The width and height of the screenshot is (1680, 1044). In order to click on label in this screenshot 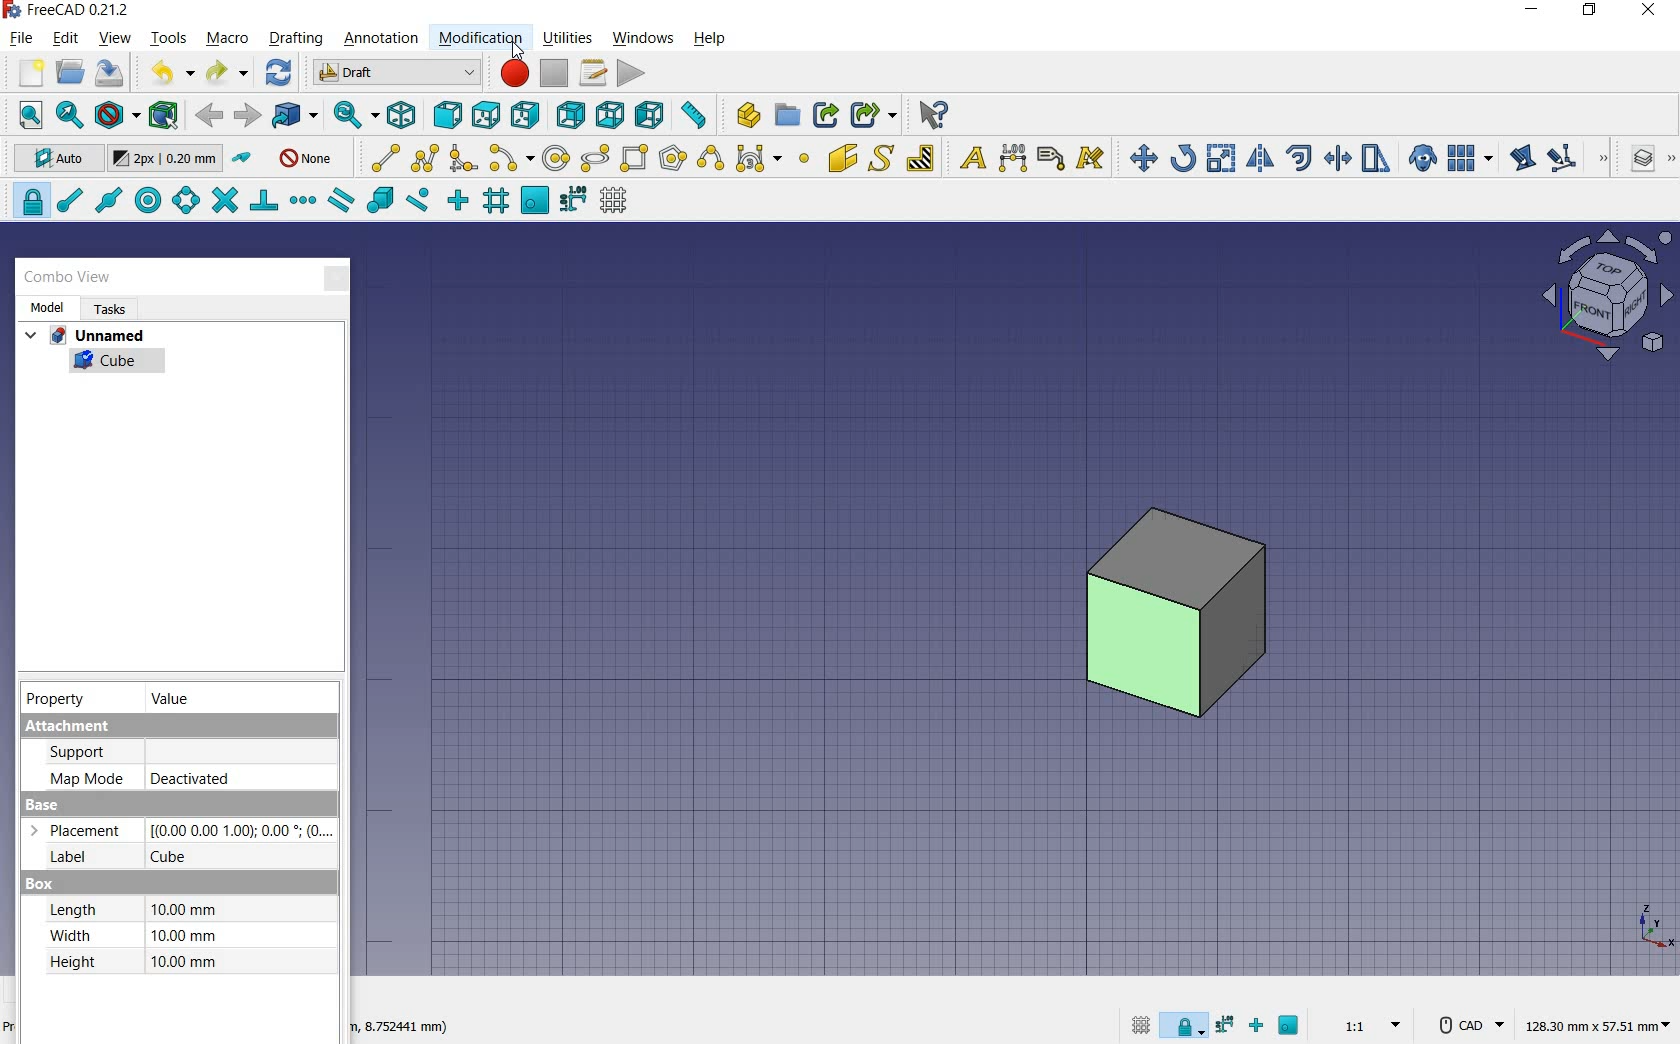, I will do `click(1051, 158)`.